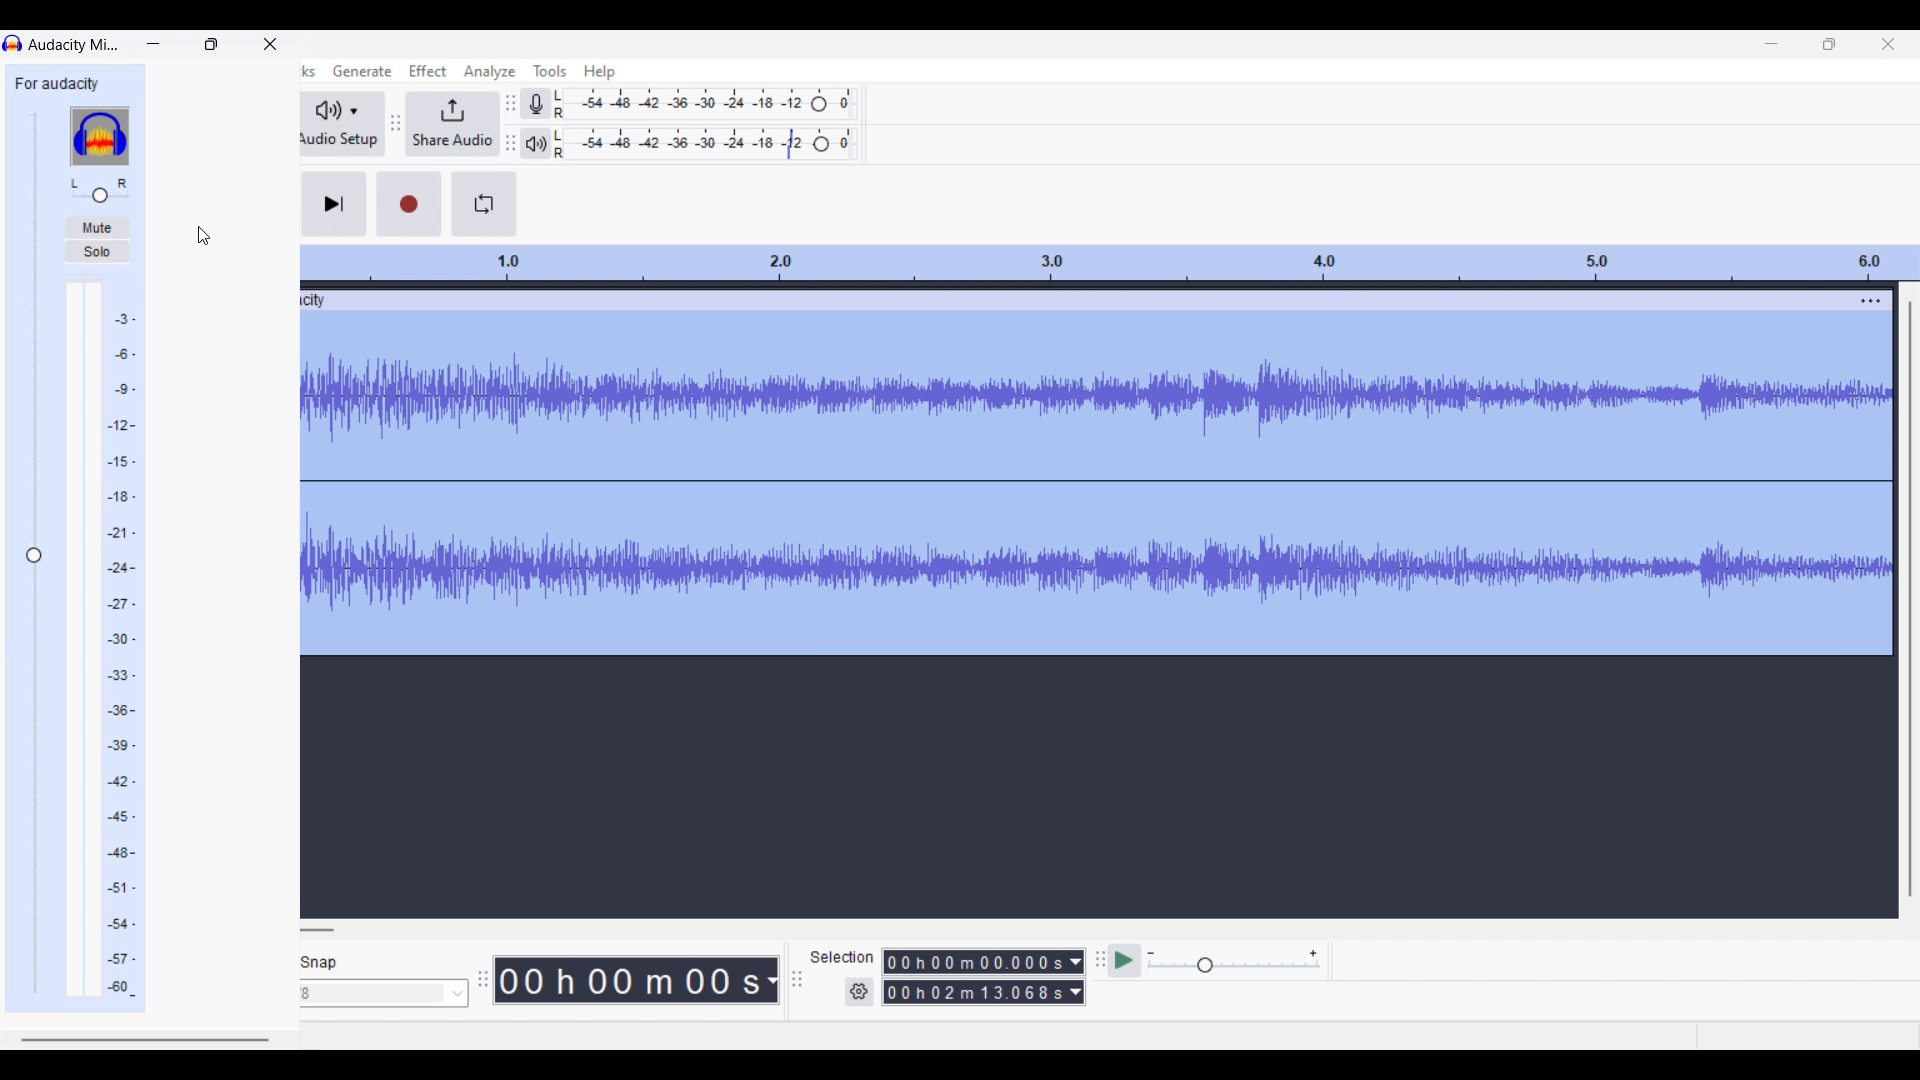 This screenshot has width=1920, height=1080. What do you see at coordinates (484, 204) in the screenshot?
I see `Enable looping` at bounding box center [484, 204].